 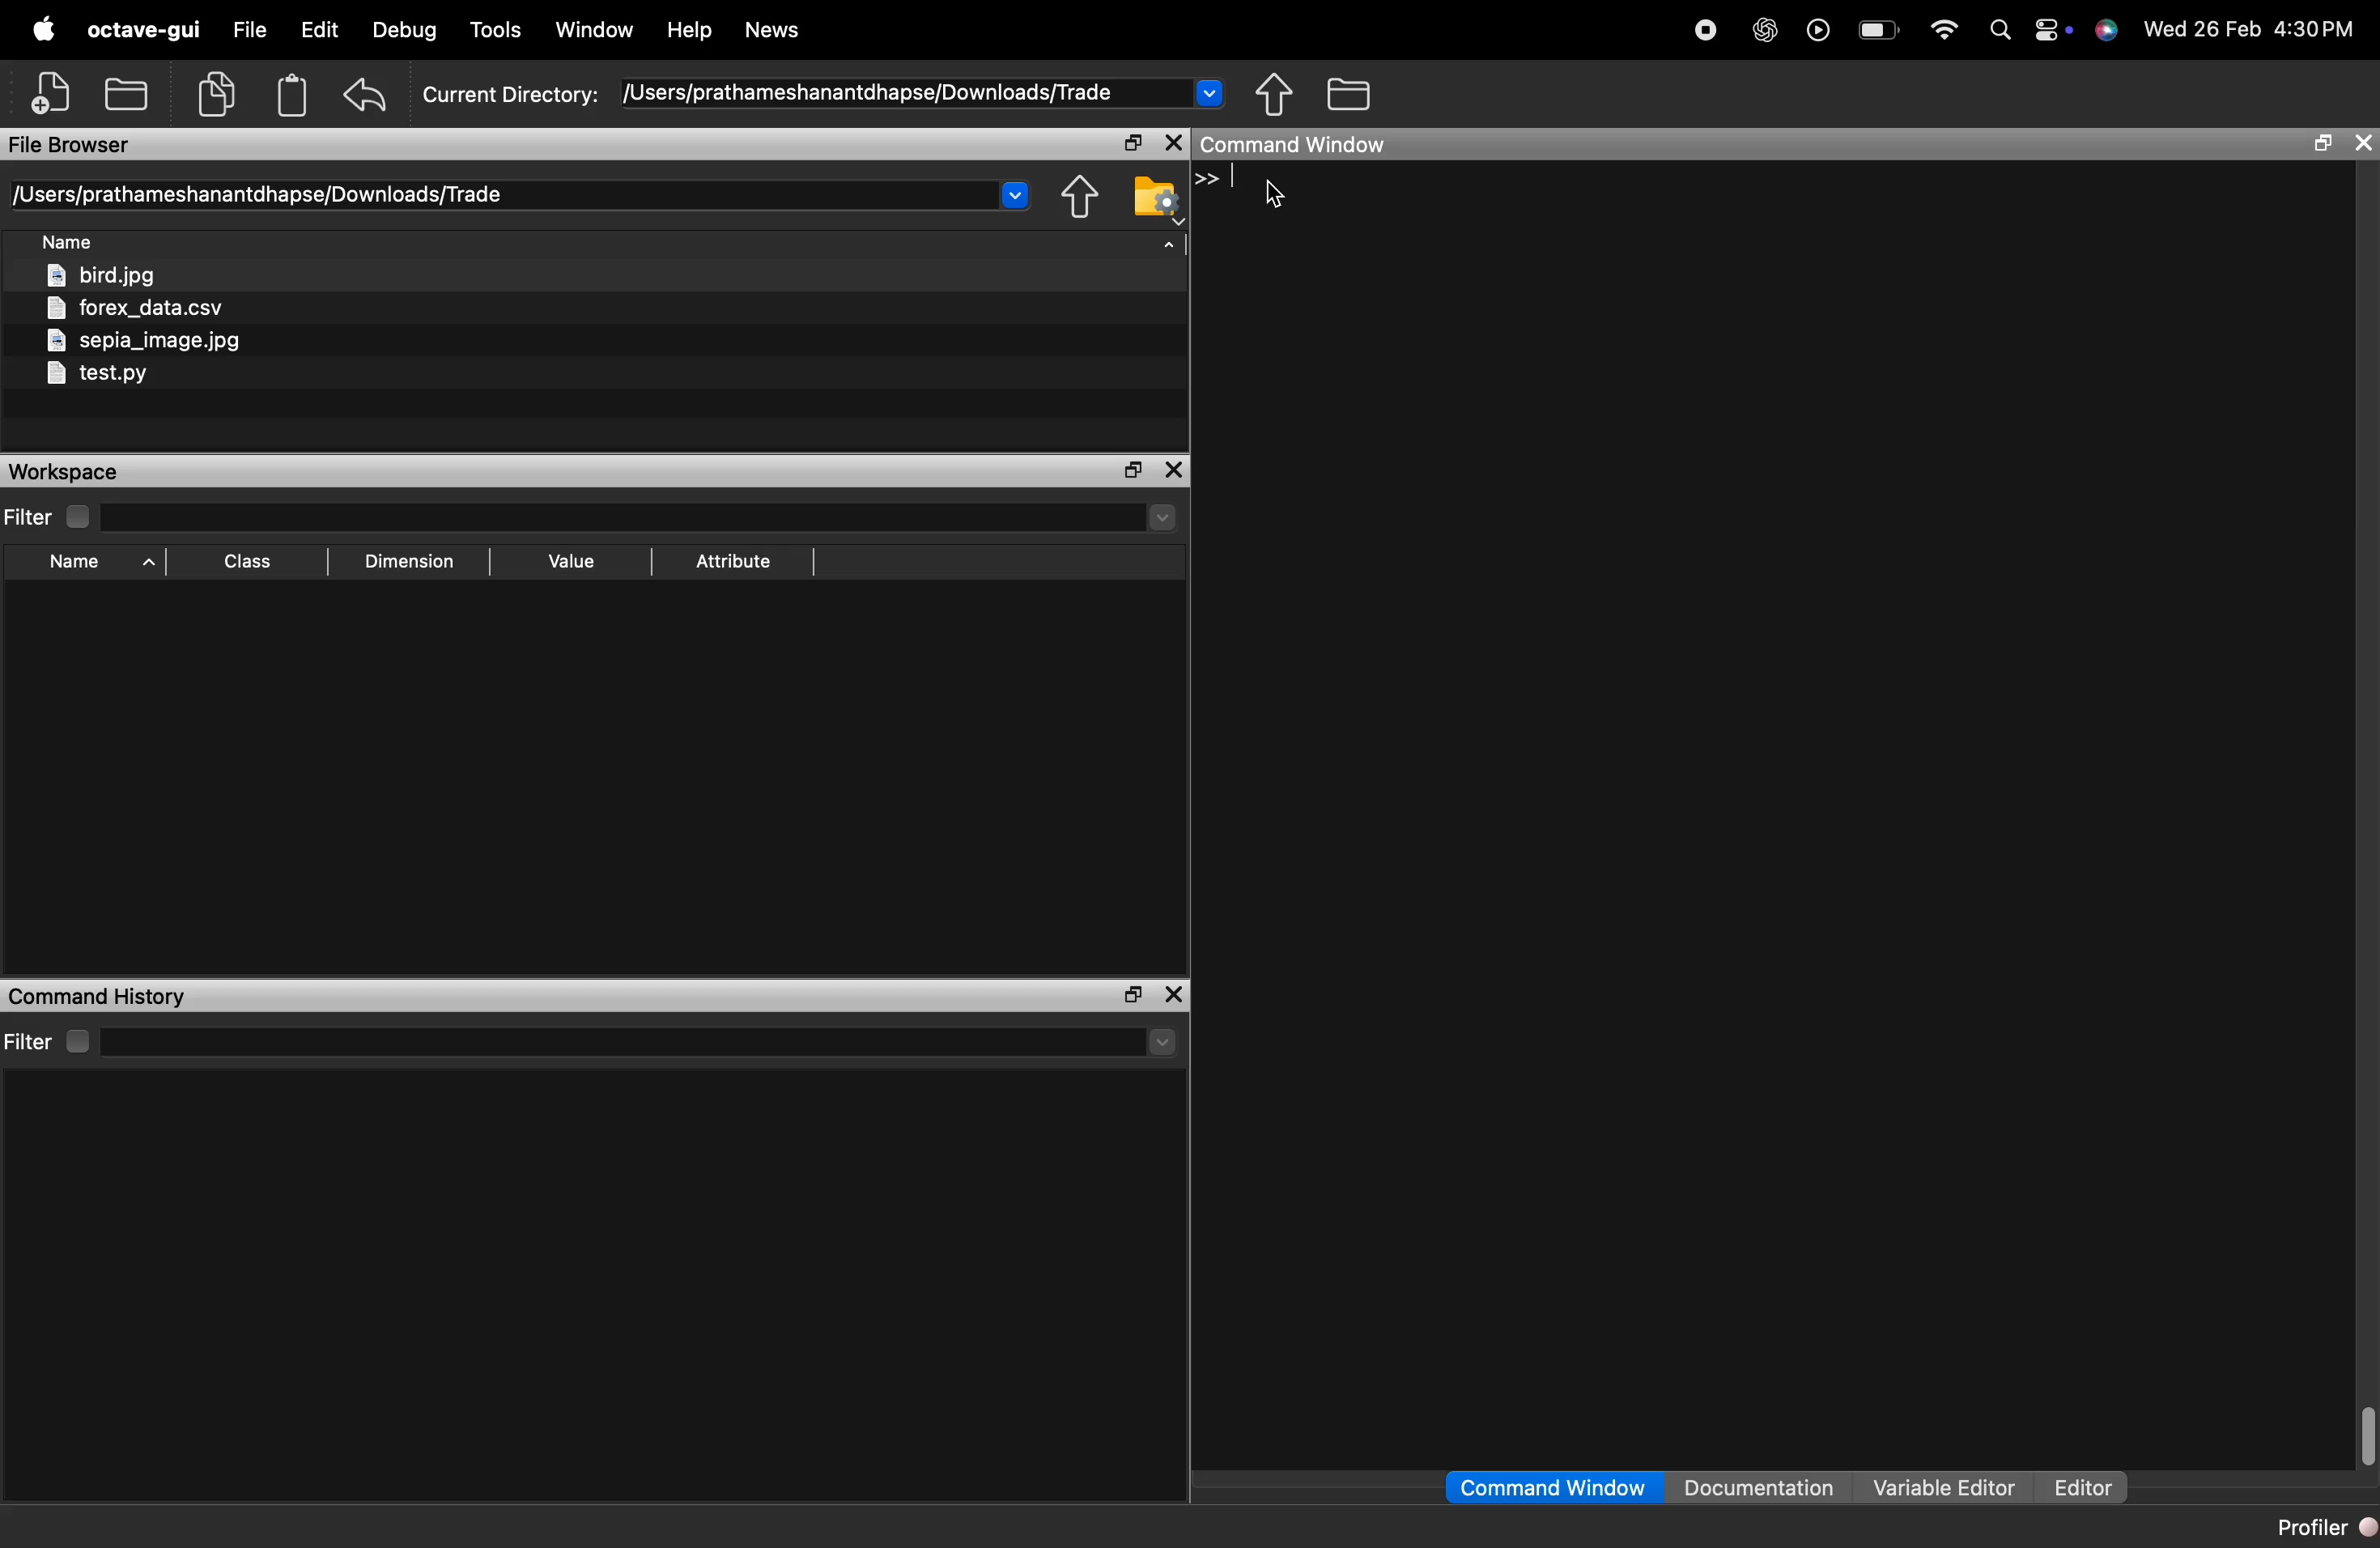 I want to click on close, so click(x=1174, y=142).